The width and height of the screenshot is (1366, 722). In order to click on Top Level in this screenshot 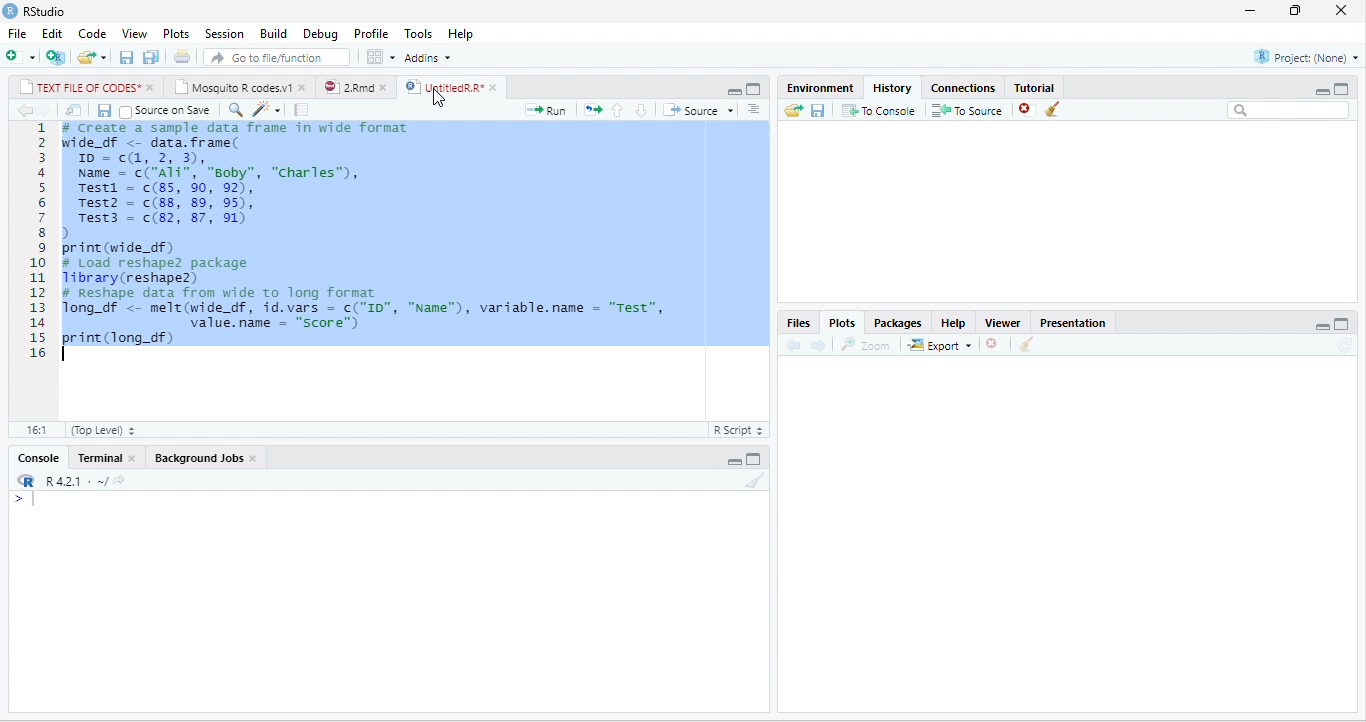, I will do `click(104, 431)`.